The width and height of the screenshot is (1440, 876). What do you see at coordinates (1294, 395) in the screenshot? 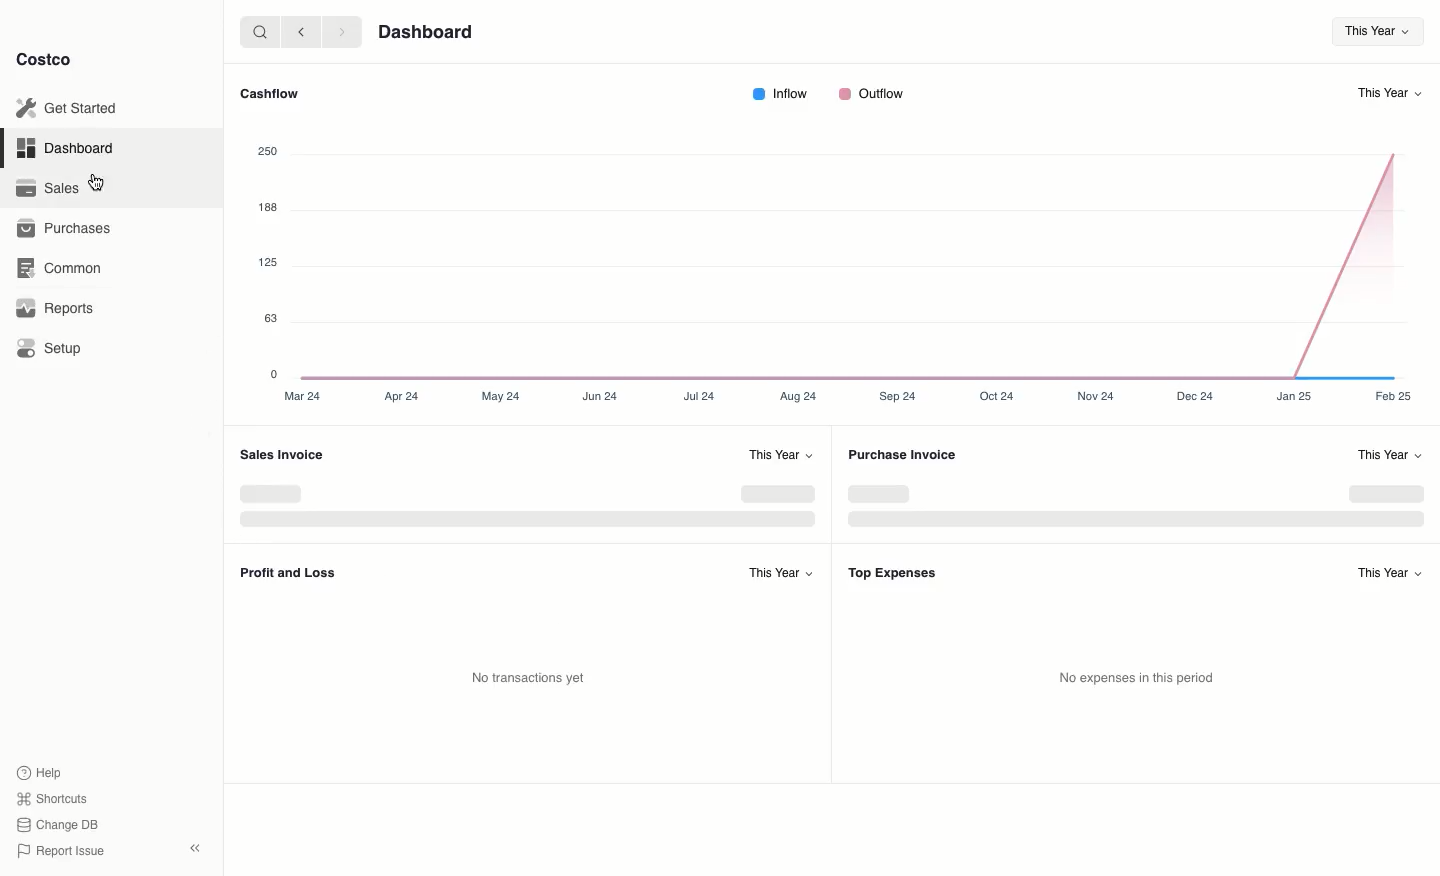
I see `Jan 25` at bounding box center [1294, 395].